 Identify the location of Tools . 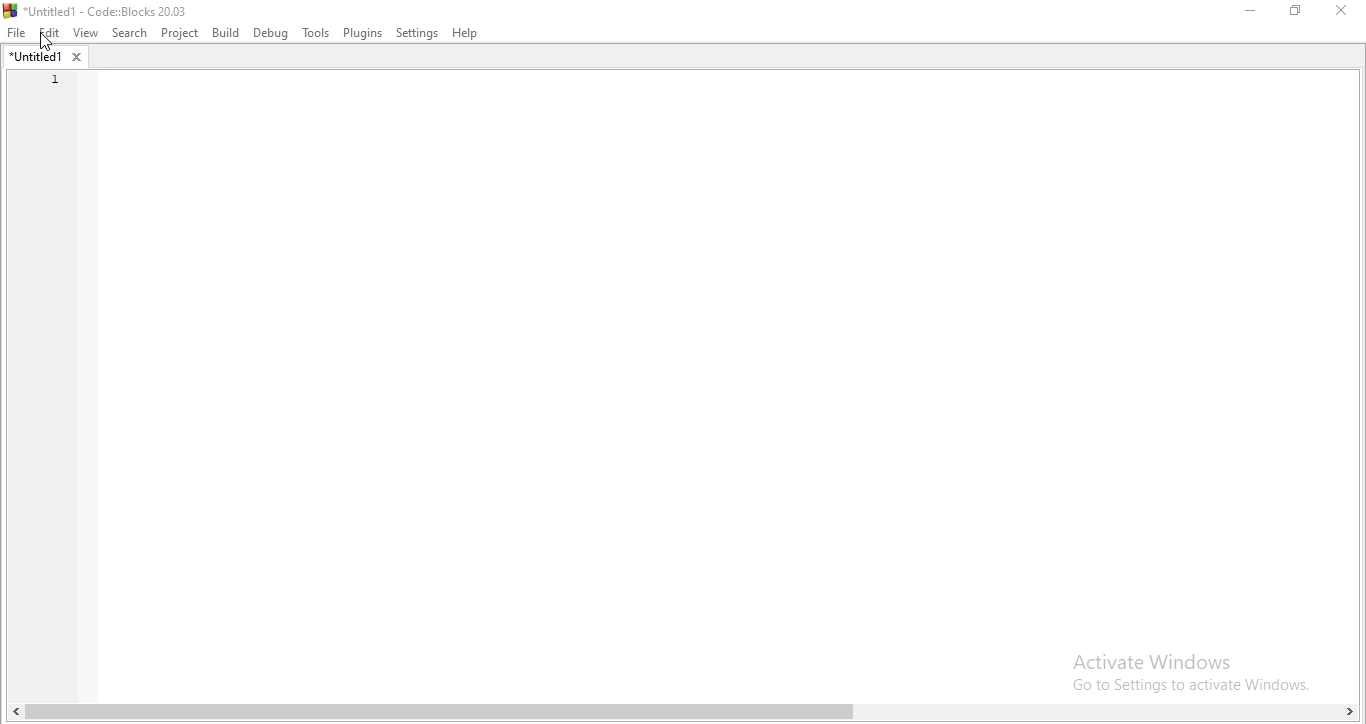
(316, 35).